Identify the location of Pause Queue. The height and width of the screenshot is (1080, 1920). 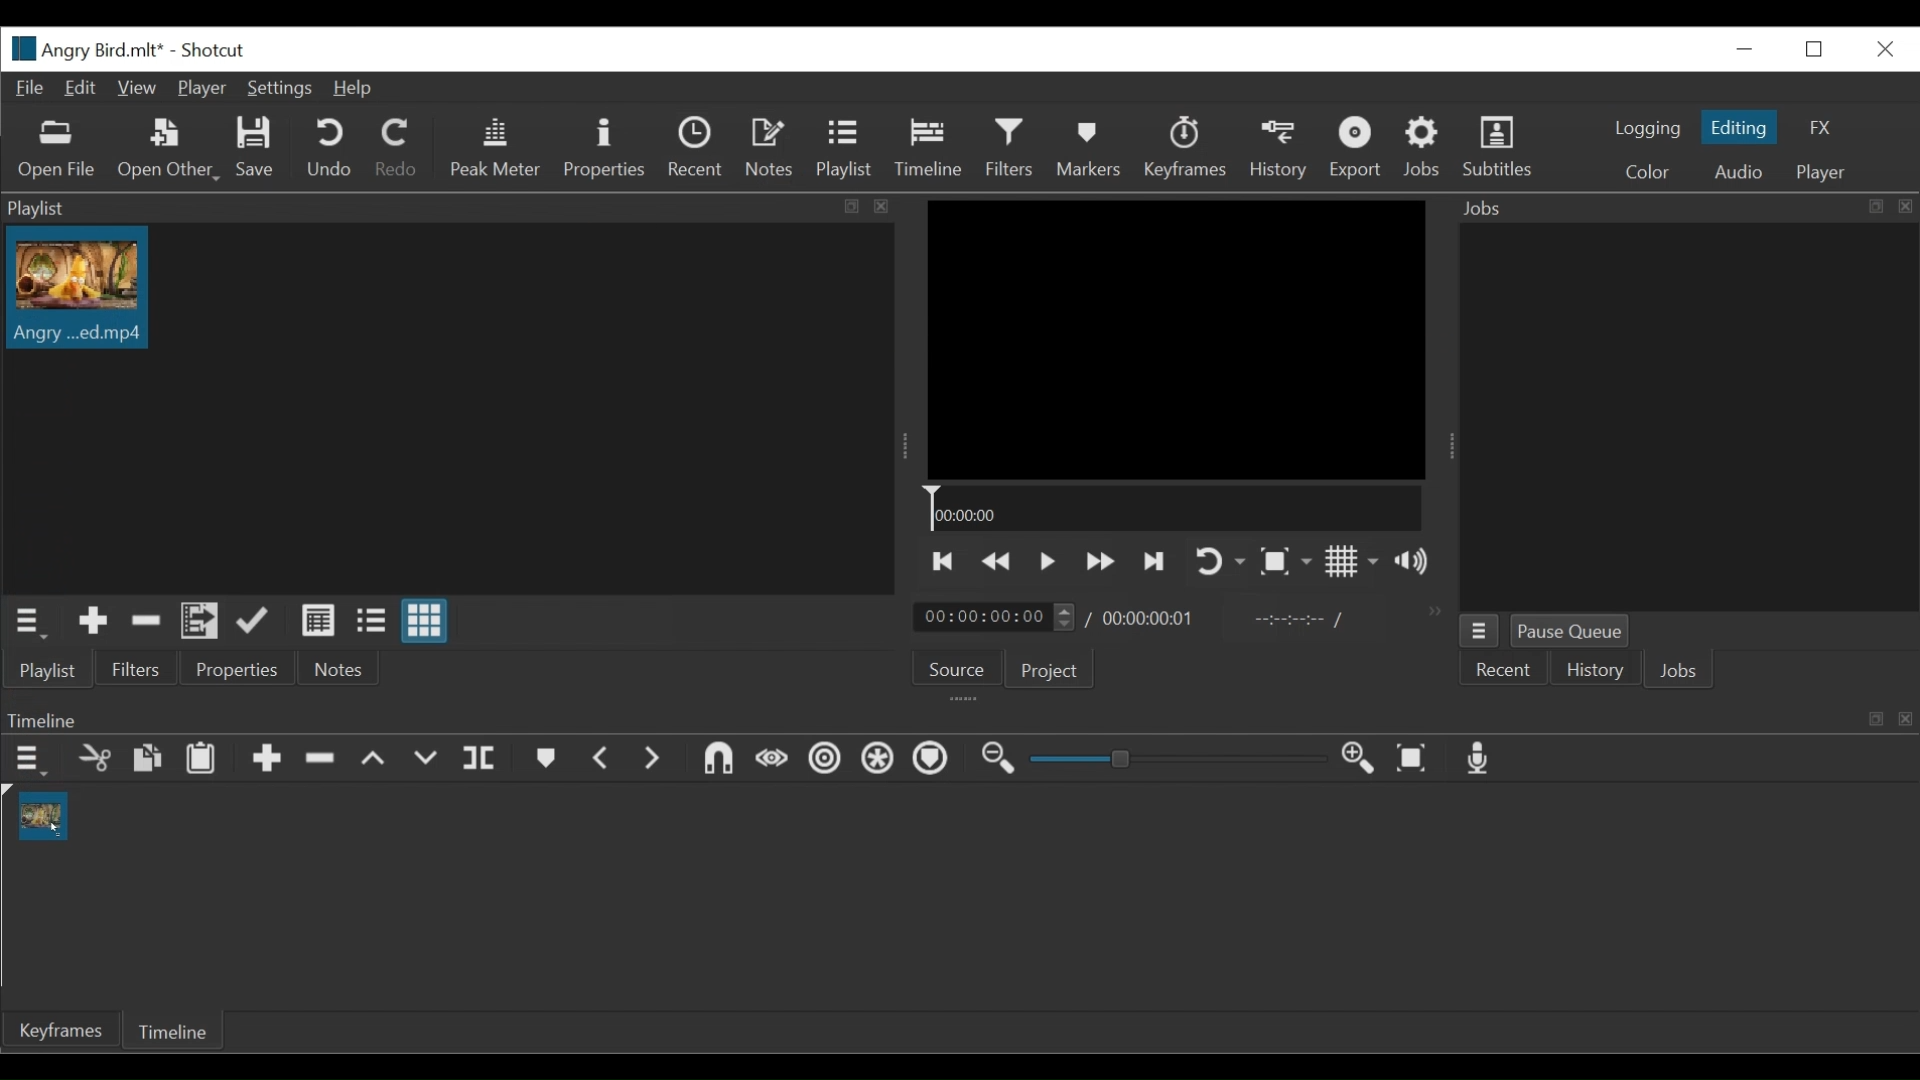
(1568, 630).